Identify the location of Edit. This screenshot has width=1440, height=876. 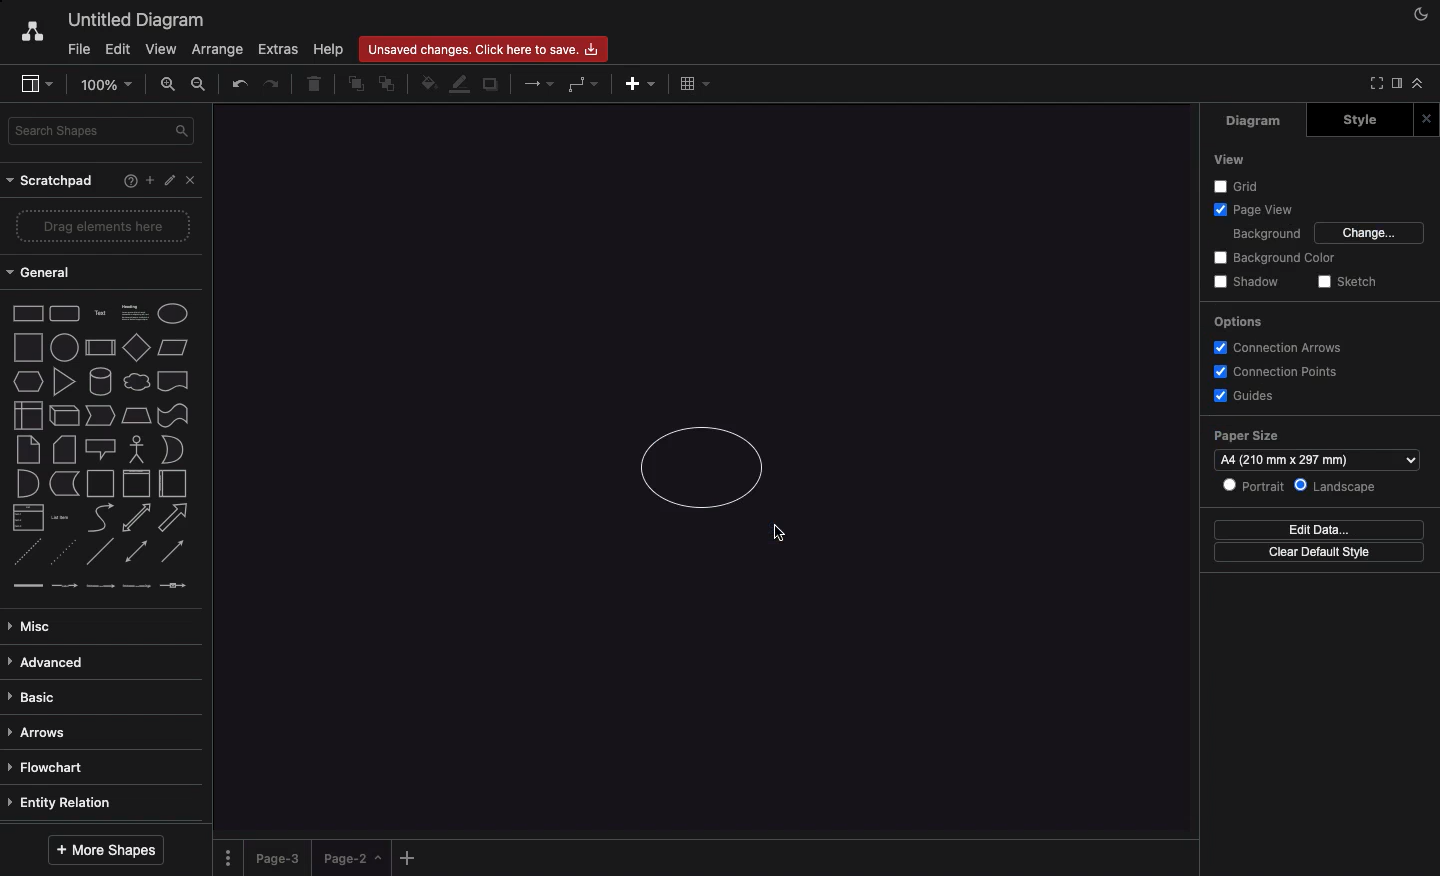
(117, 50).